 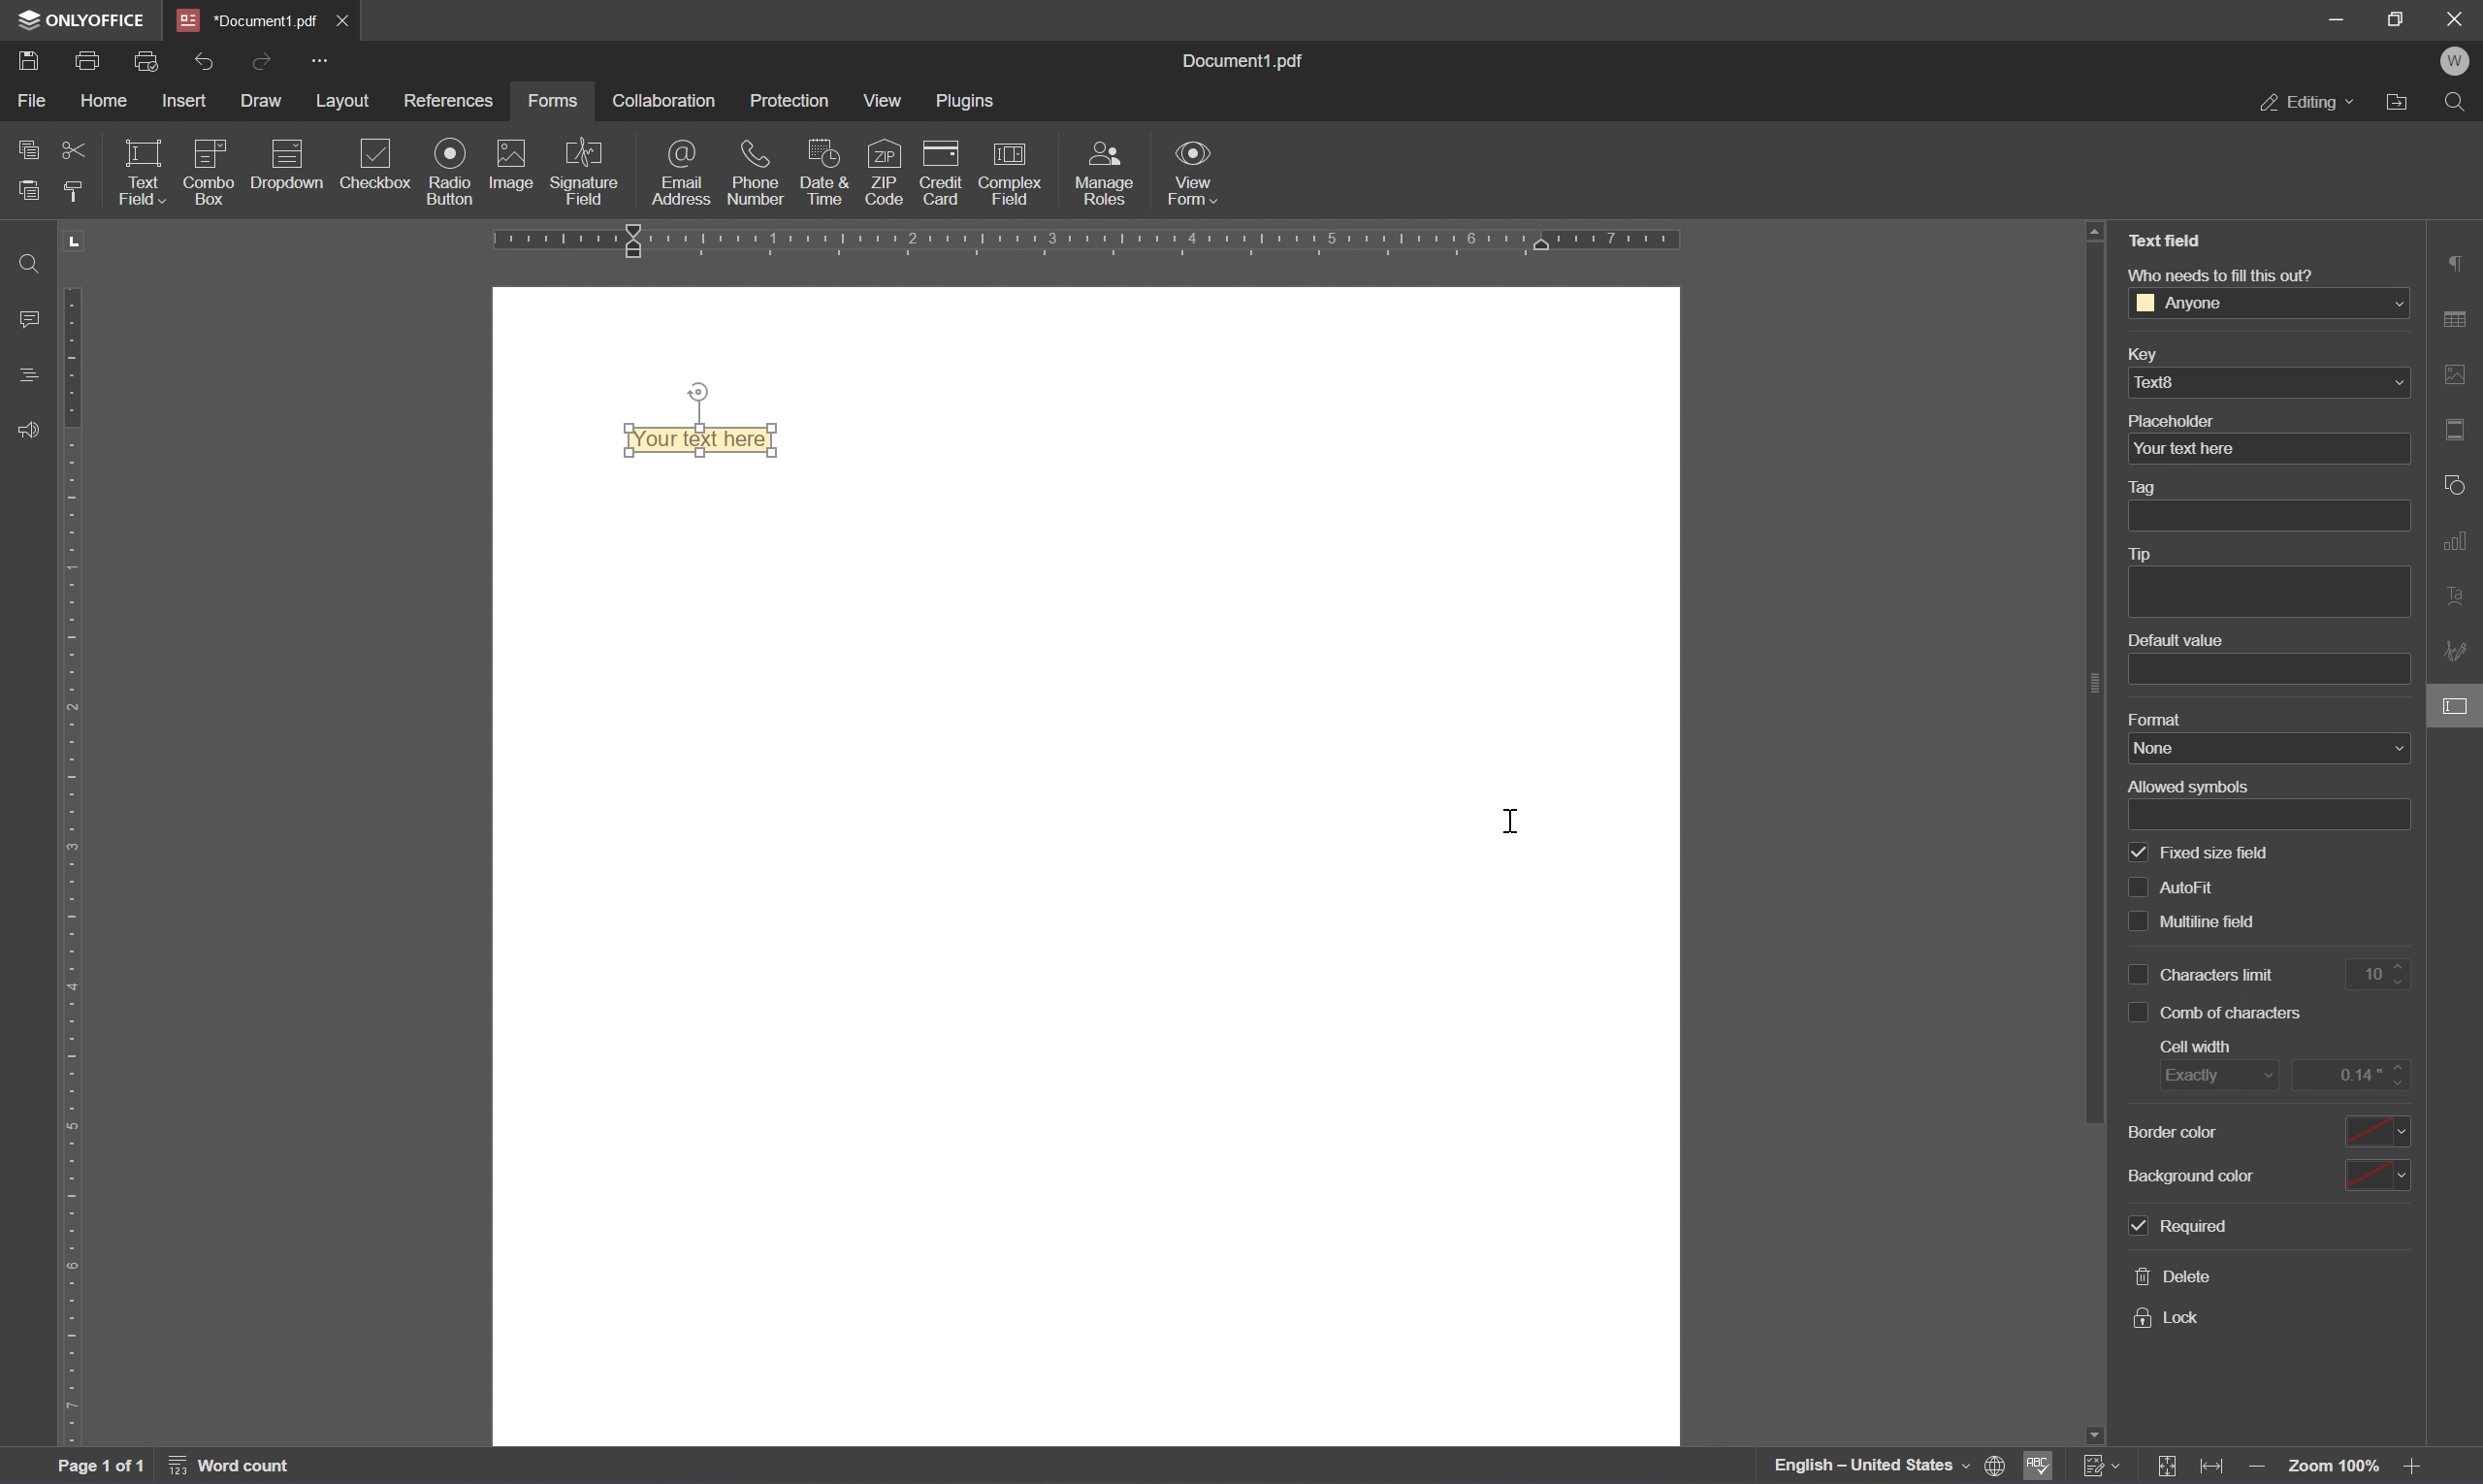 I want to click on icon, so click(x=286, y=150).